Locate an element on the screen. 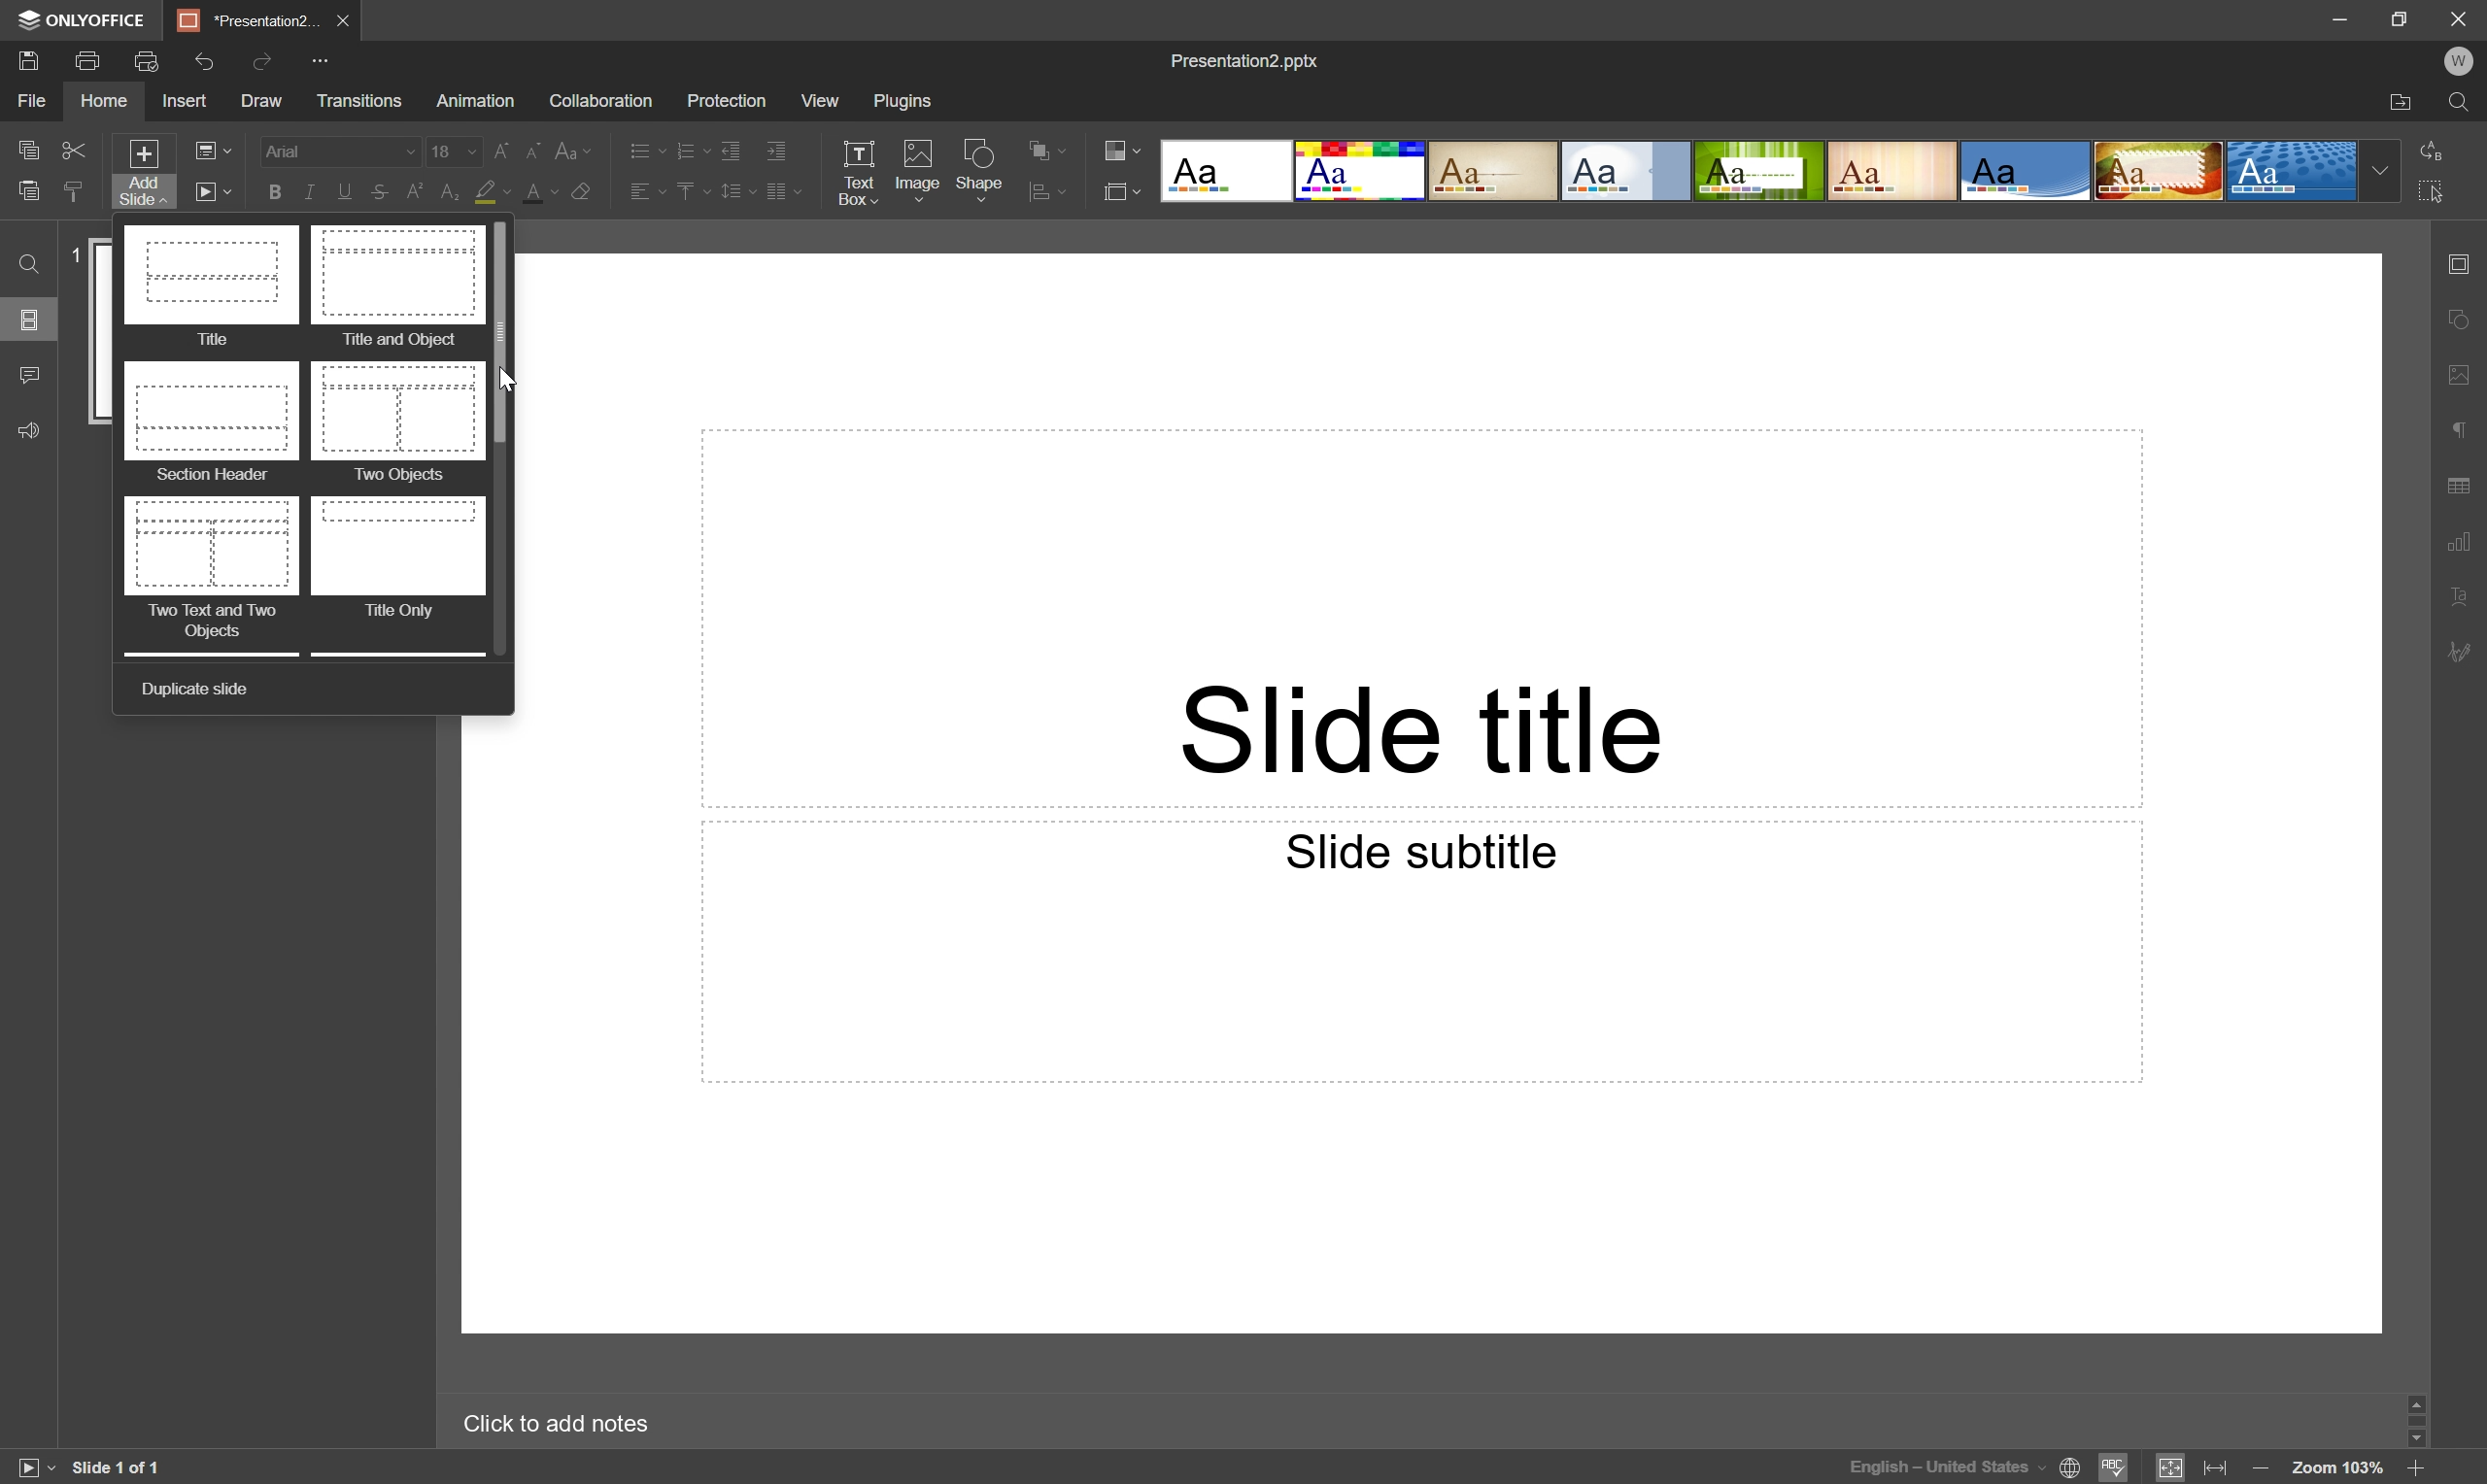 The width and height of the screenshot is (2487, 1484). Protection is located at coordinates (723, 99).